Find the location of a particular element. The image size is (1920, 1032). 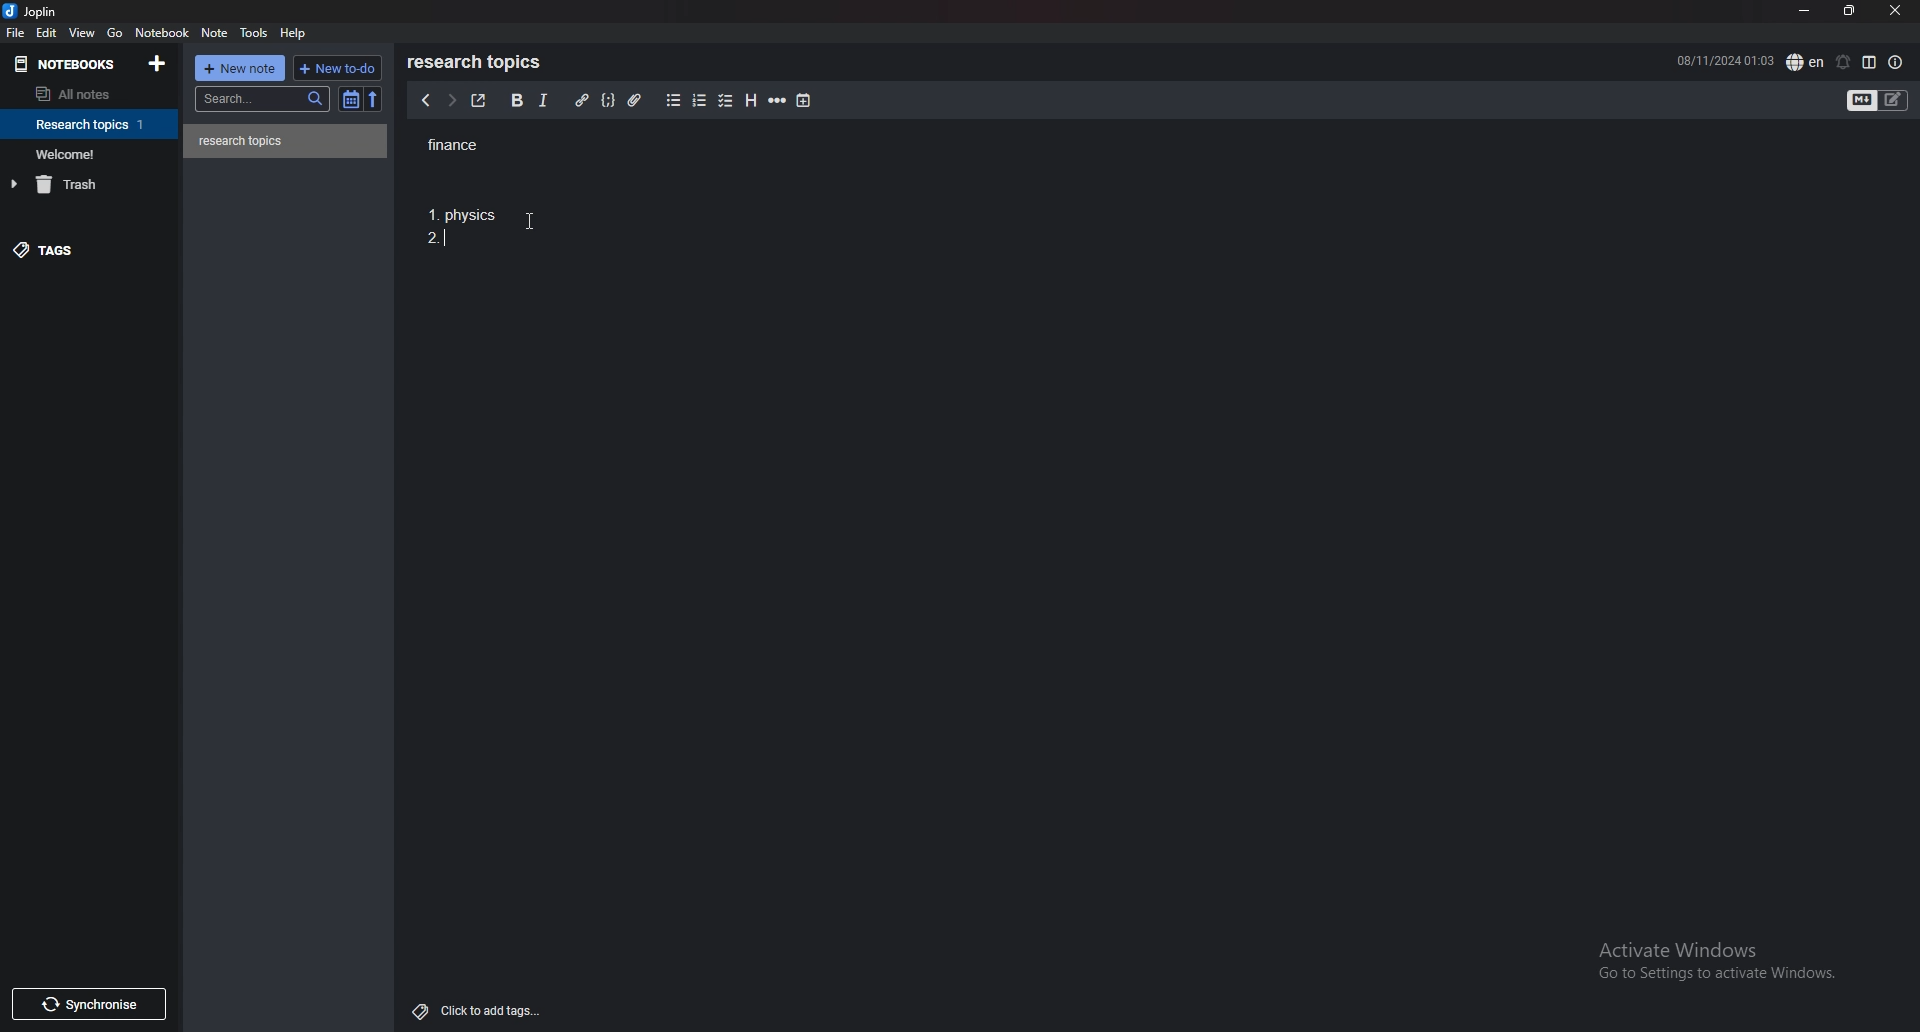

add time is located at coordinates (804, 100).